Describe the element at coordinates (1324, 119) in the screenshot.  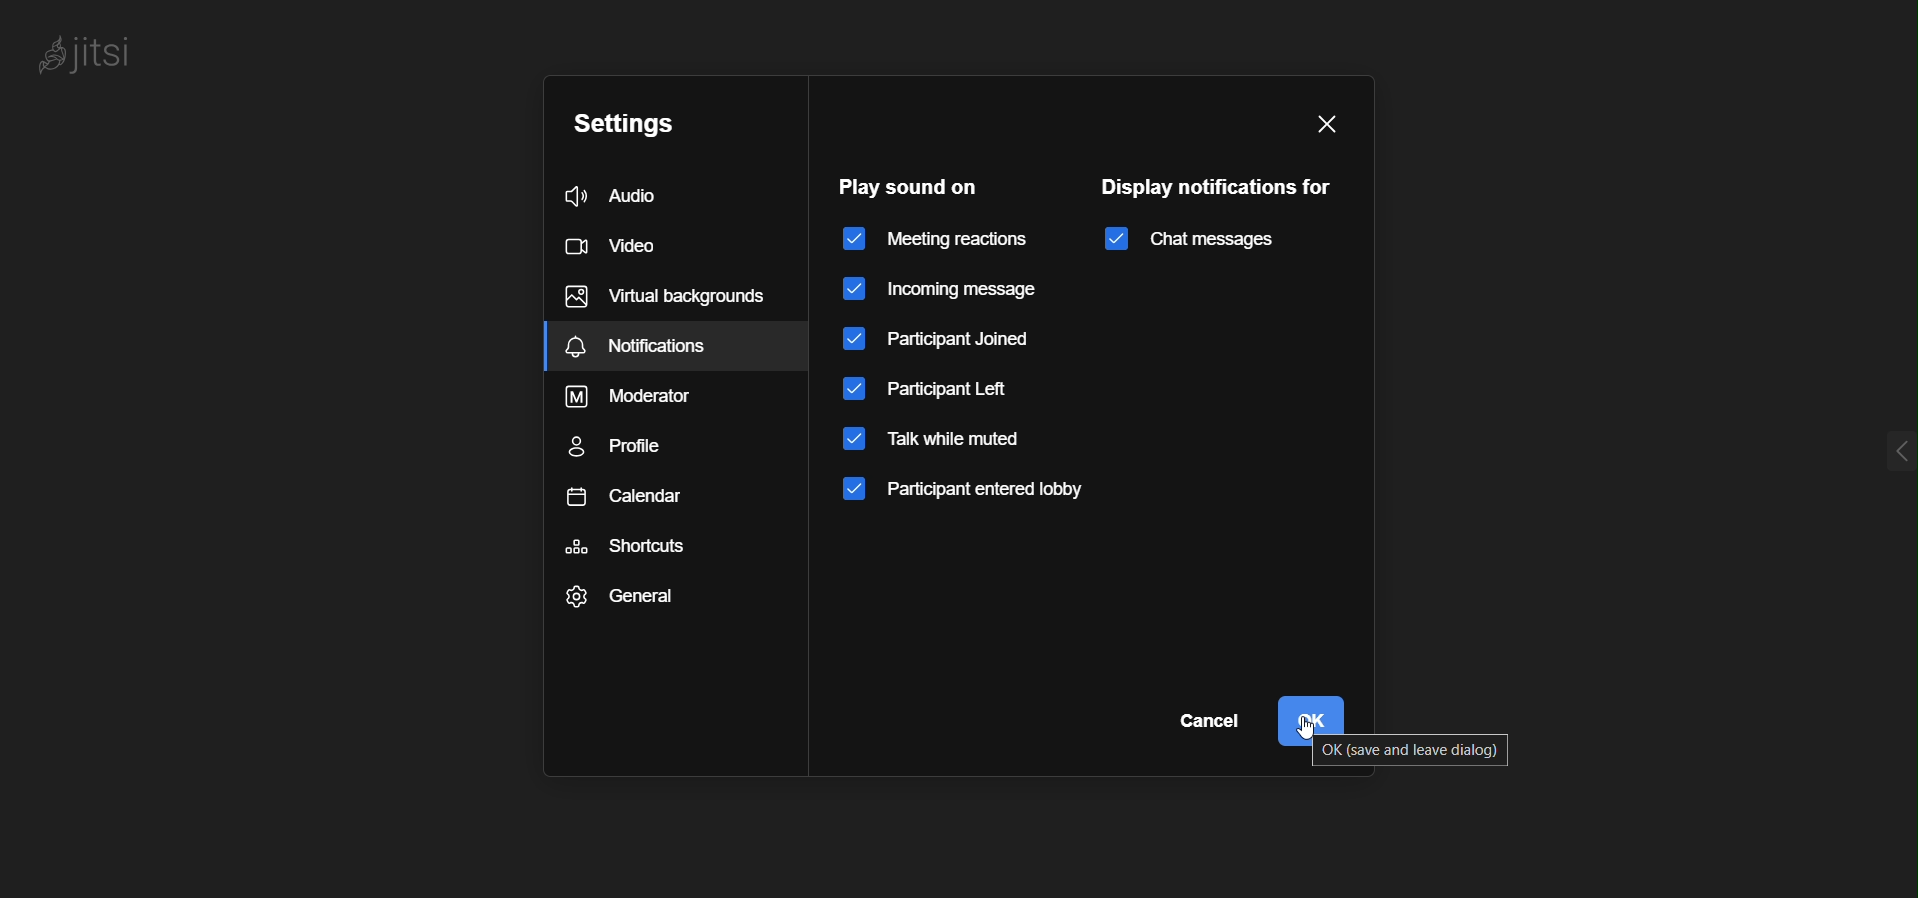
I see `close` at that location.